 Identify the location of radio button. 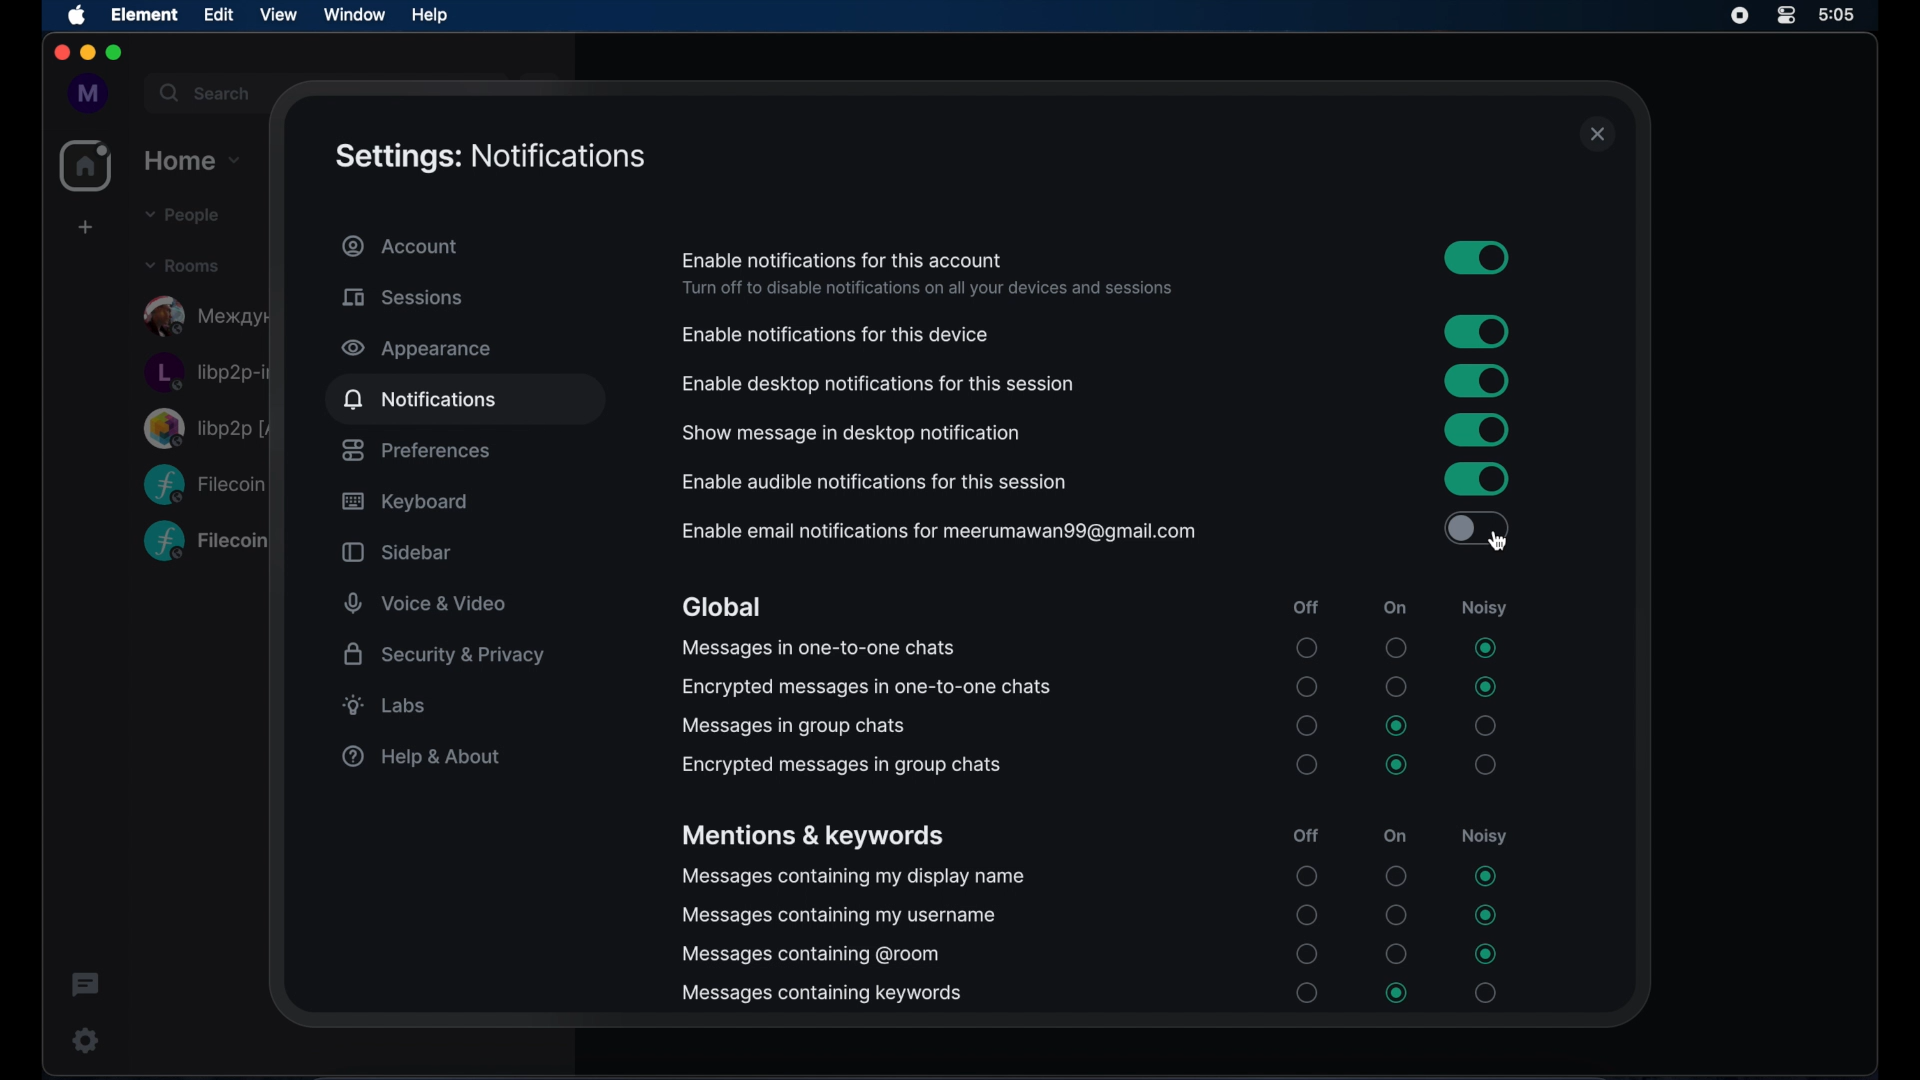
(1485, 687).